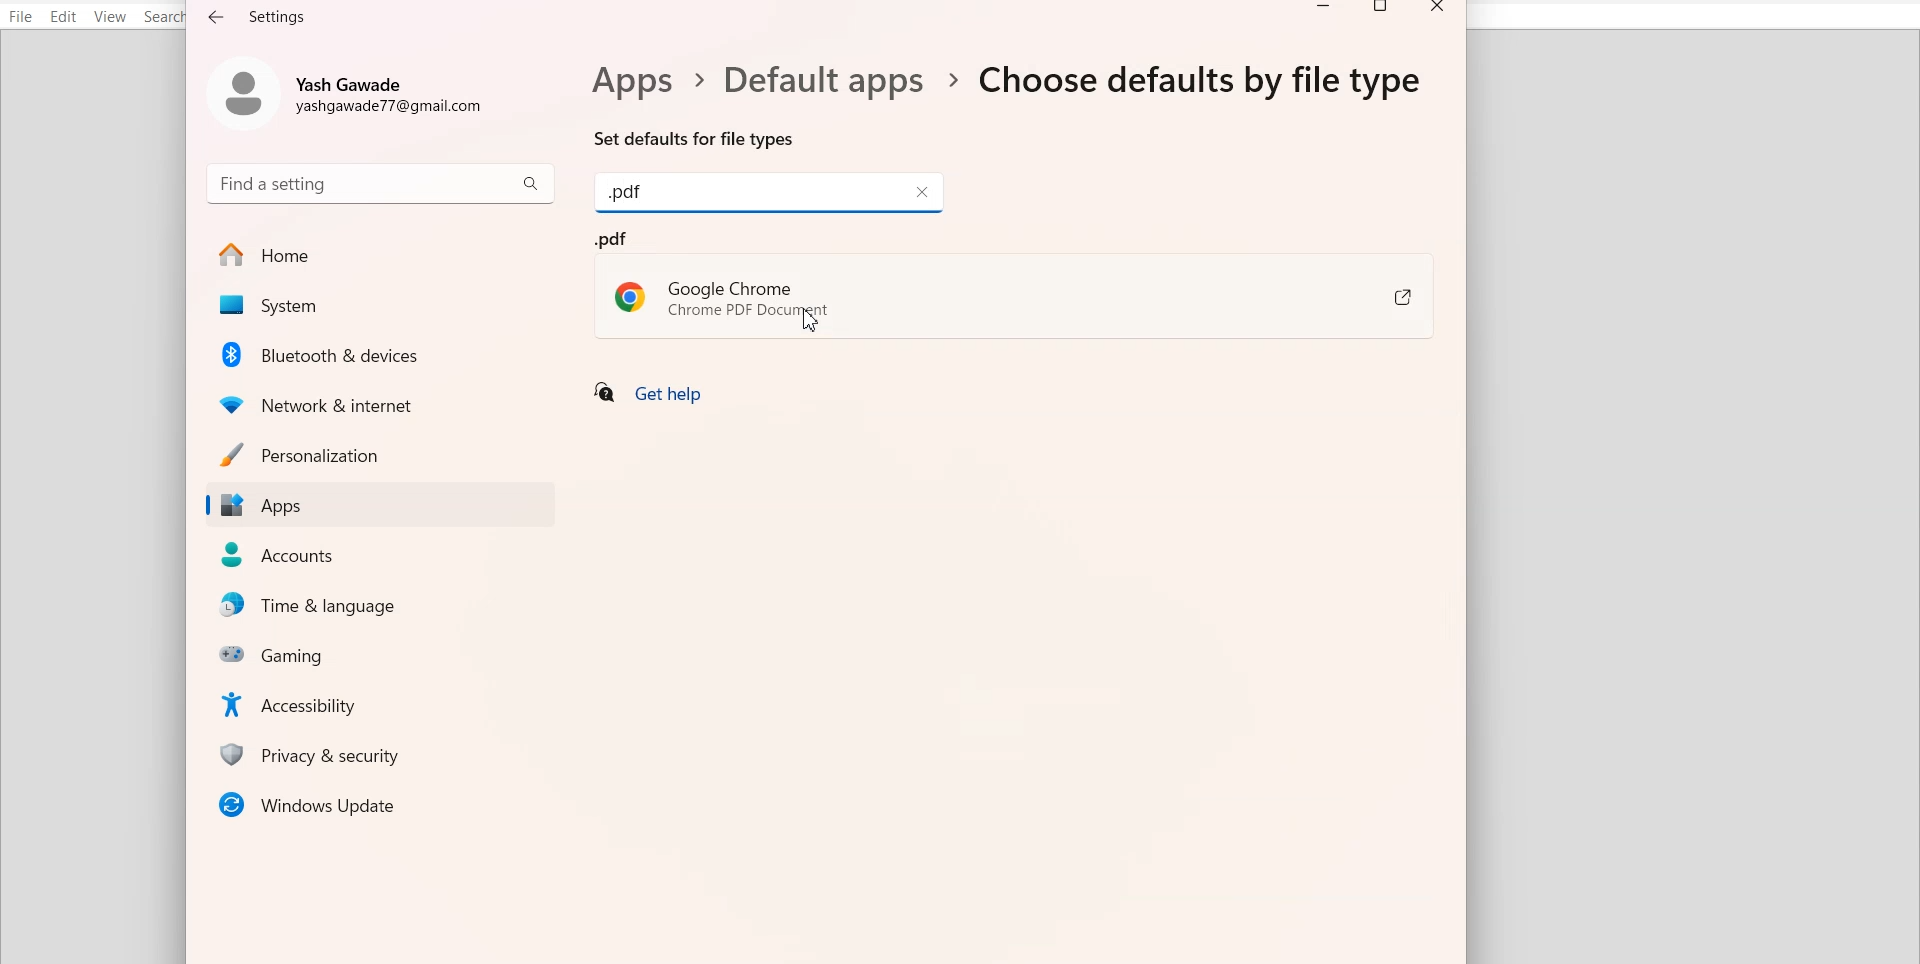 Image resolution: width=1920 pixels, height=964 pixels. I want to click on Search bar, so click(381, 182).